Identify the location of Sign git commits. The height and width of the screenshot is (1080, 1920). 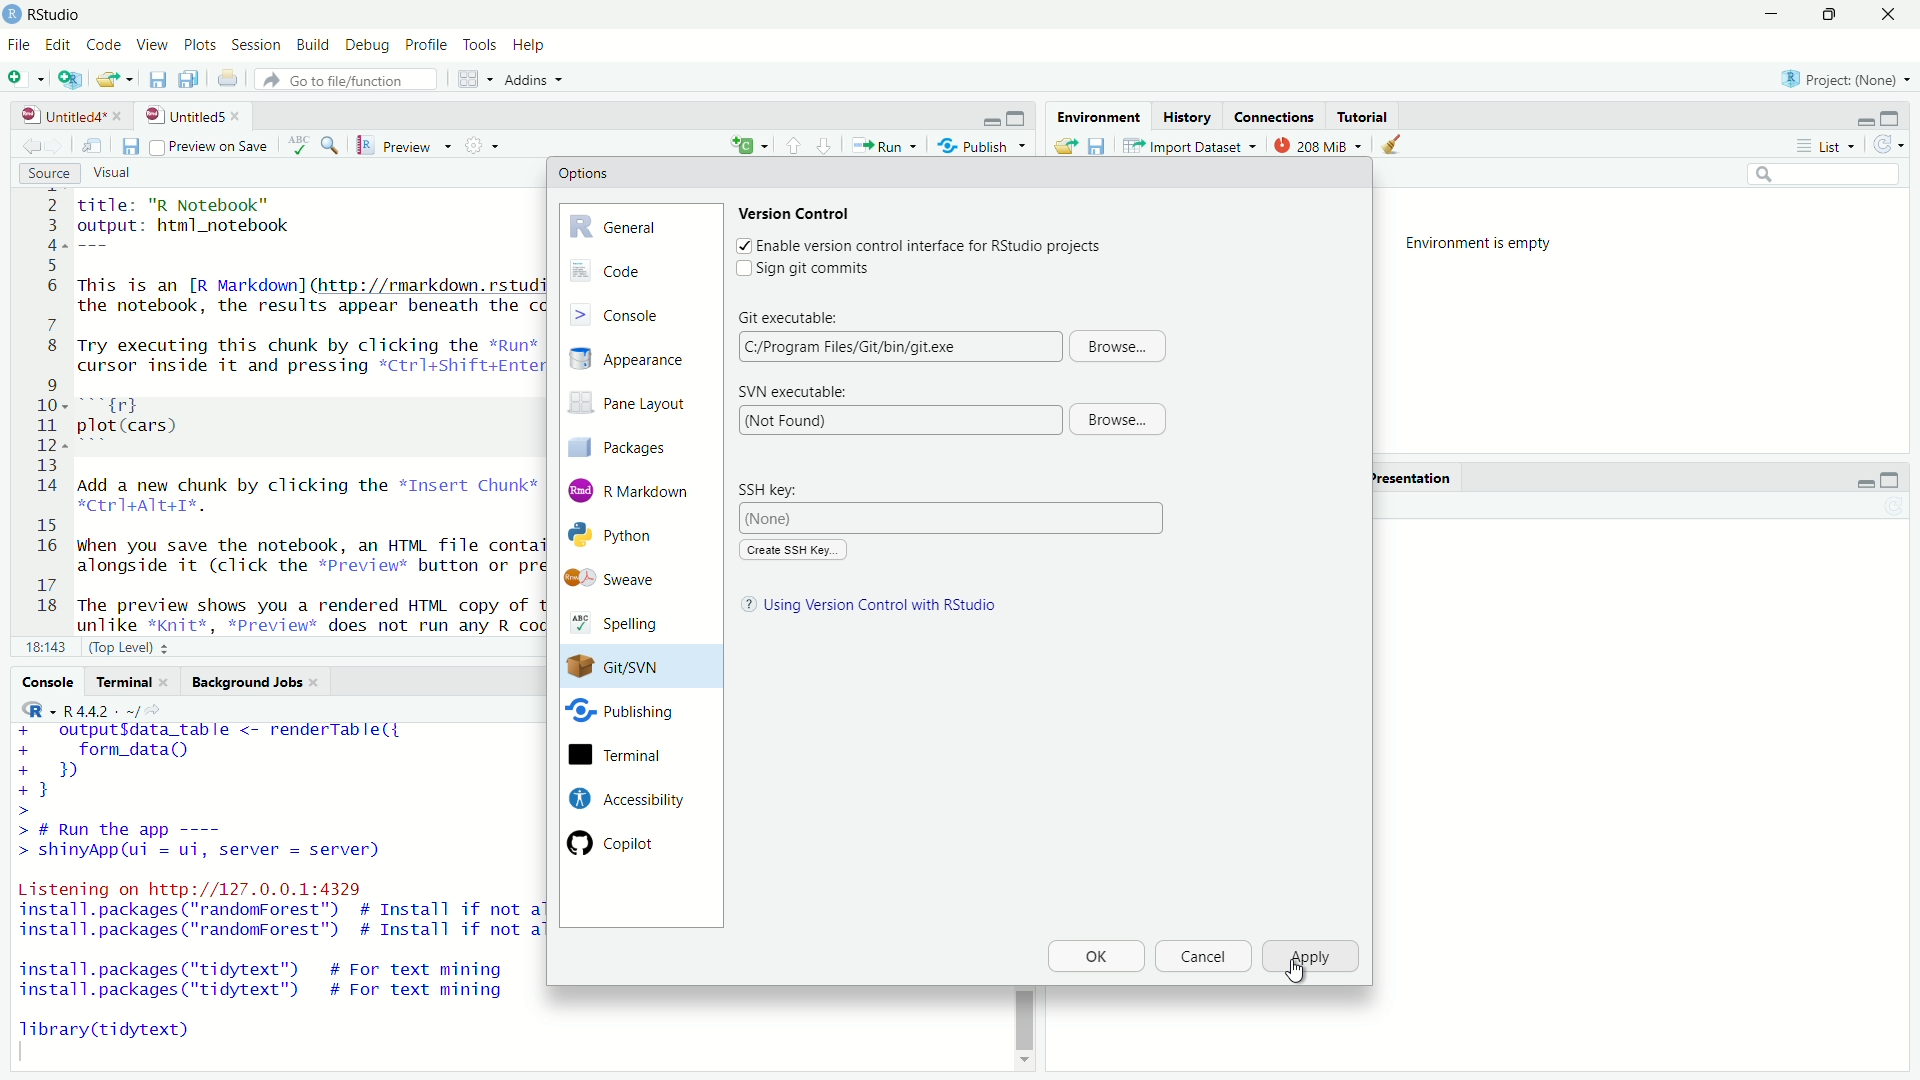
(821, 269).